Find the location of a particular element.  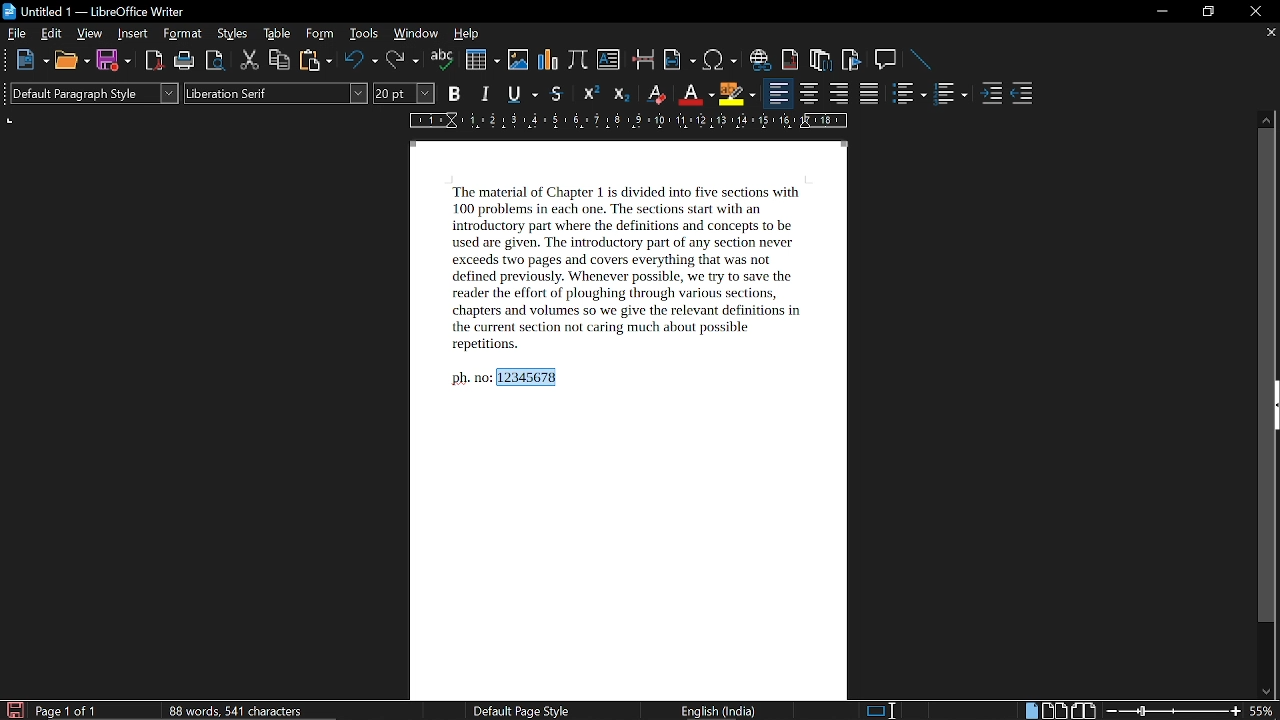

toggle unordered list is located at coordinates (909, 96).